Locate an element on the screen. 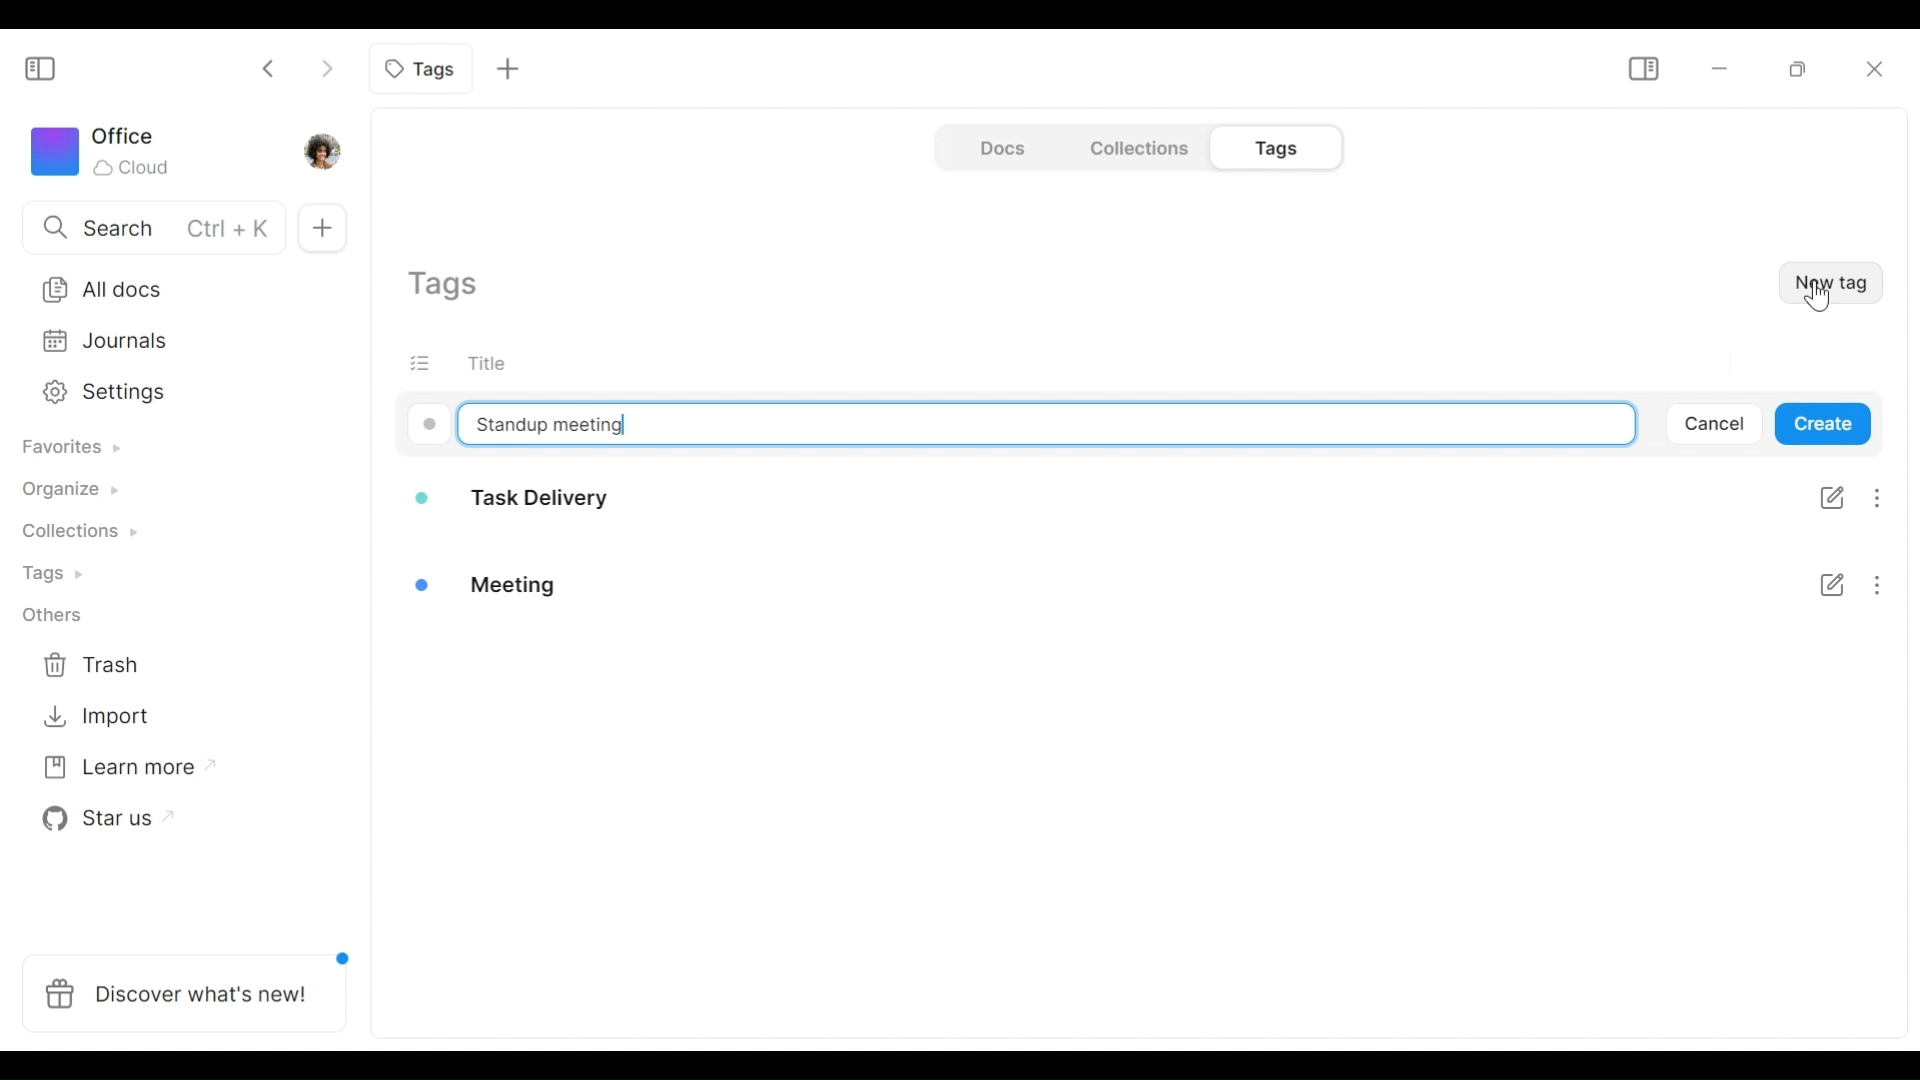  Import is located at coordinates (103, 720).